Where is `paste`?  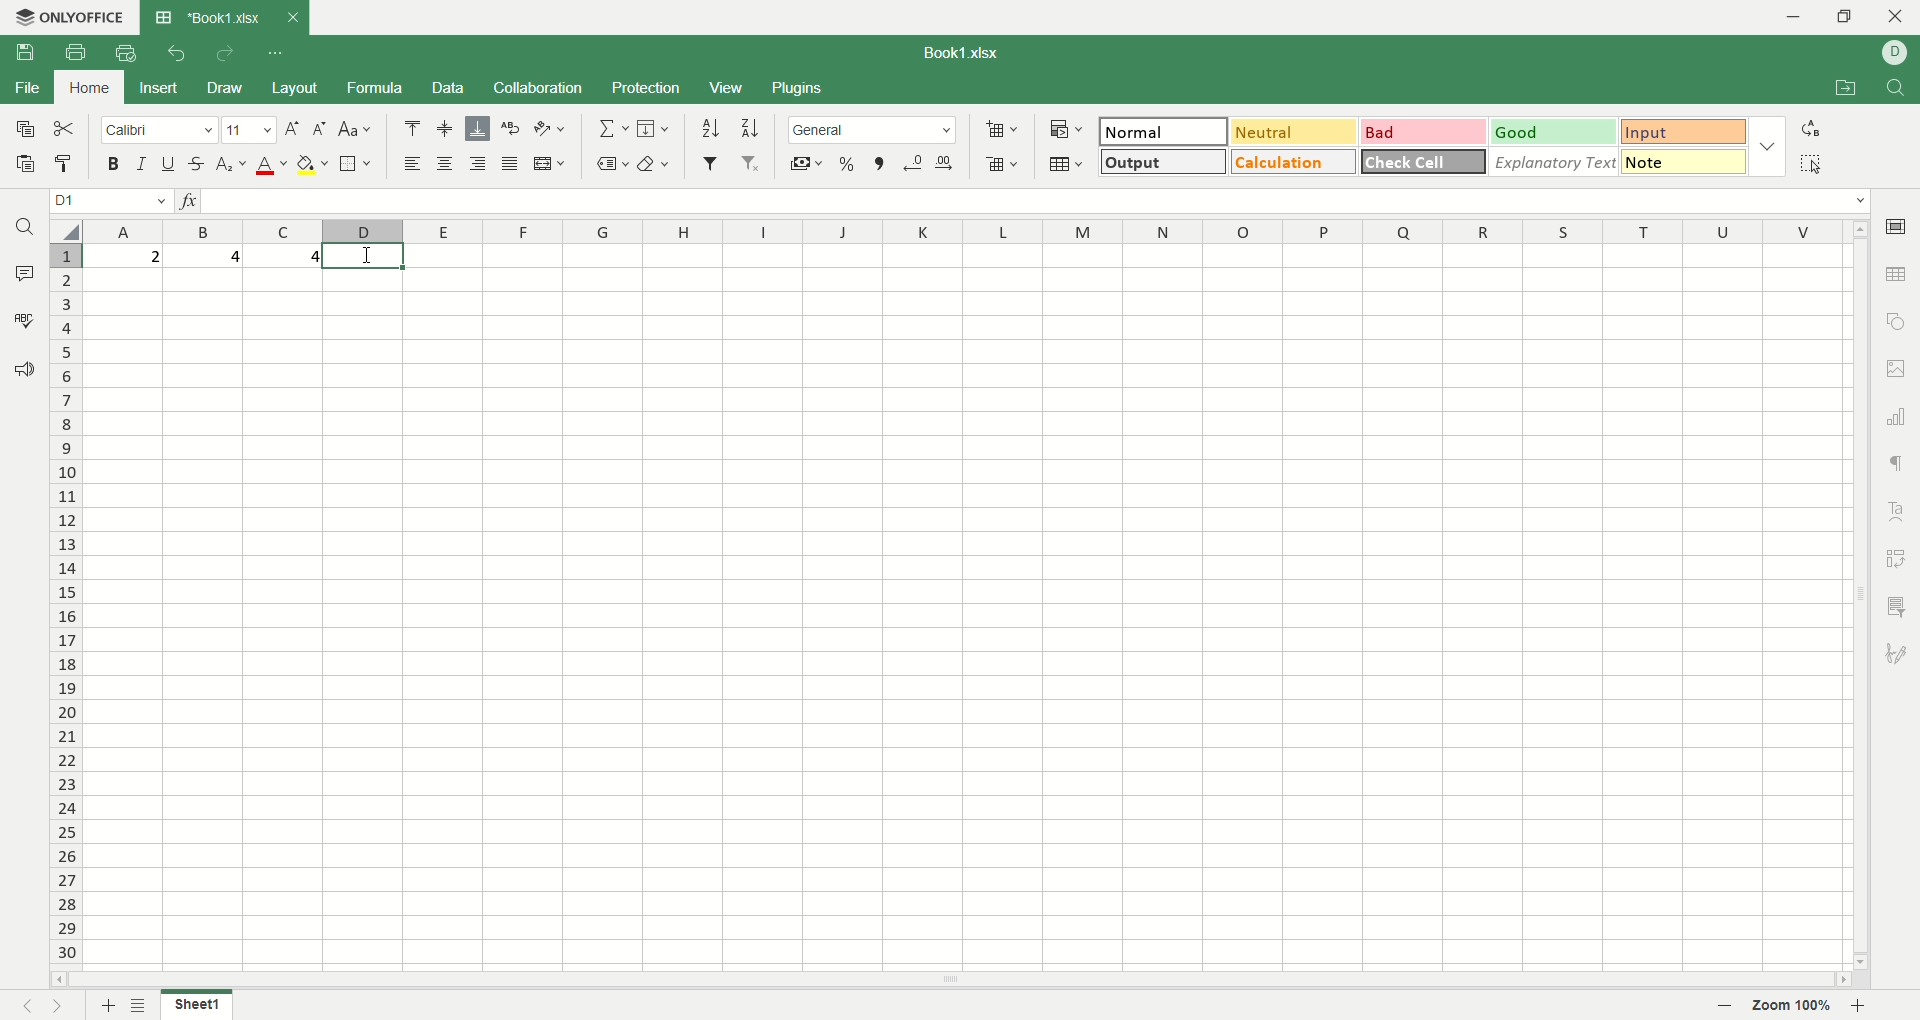 paste is located at coordinates (22, 163).